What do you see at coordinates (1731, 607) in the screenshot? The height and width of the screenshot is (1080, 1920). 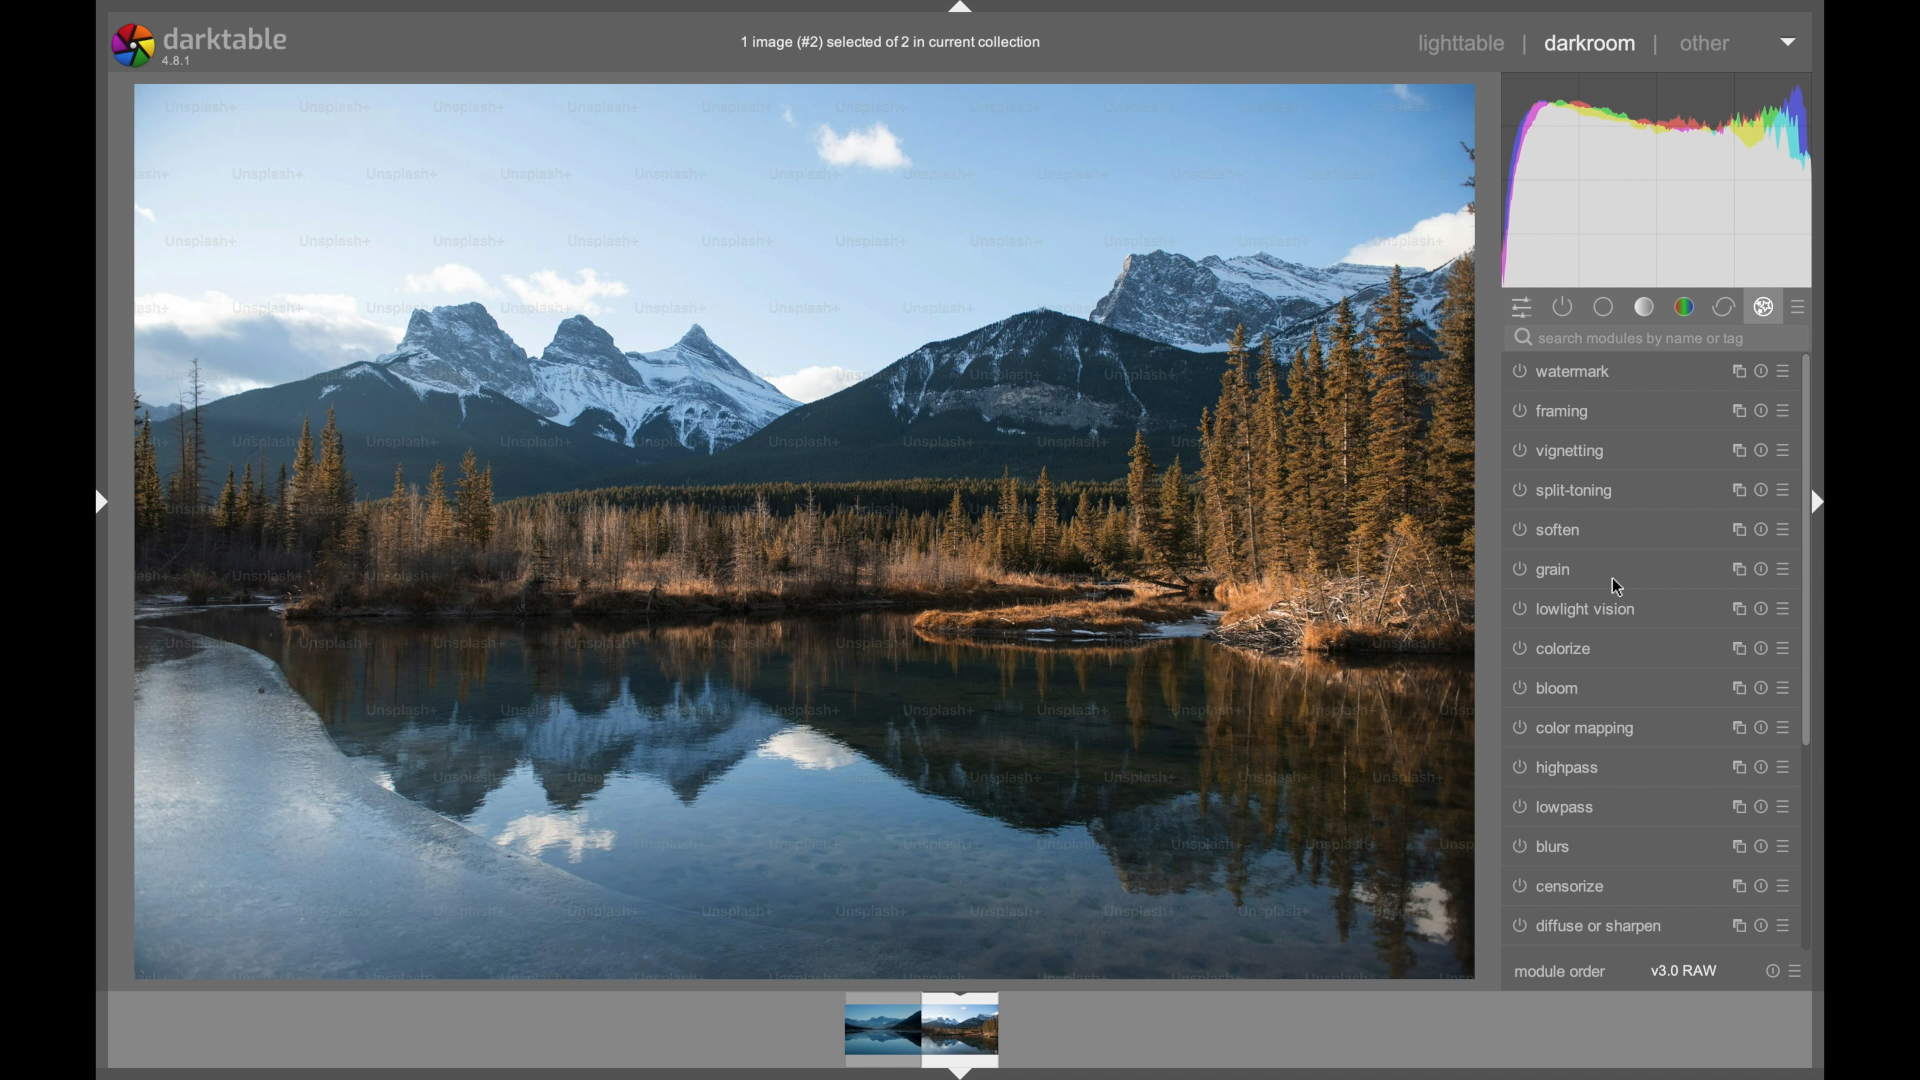 I see `instance` at bounding box center [1731, 607].